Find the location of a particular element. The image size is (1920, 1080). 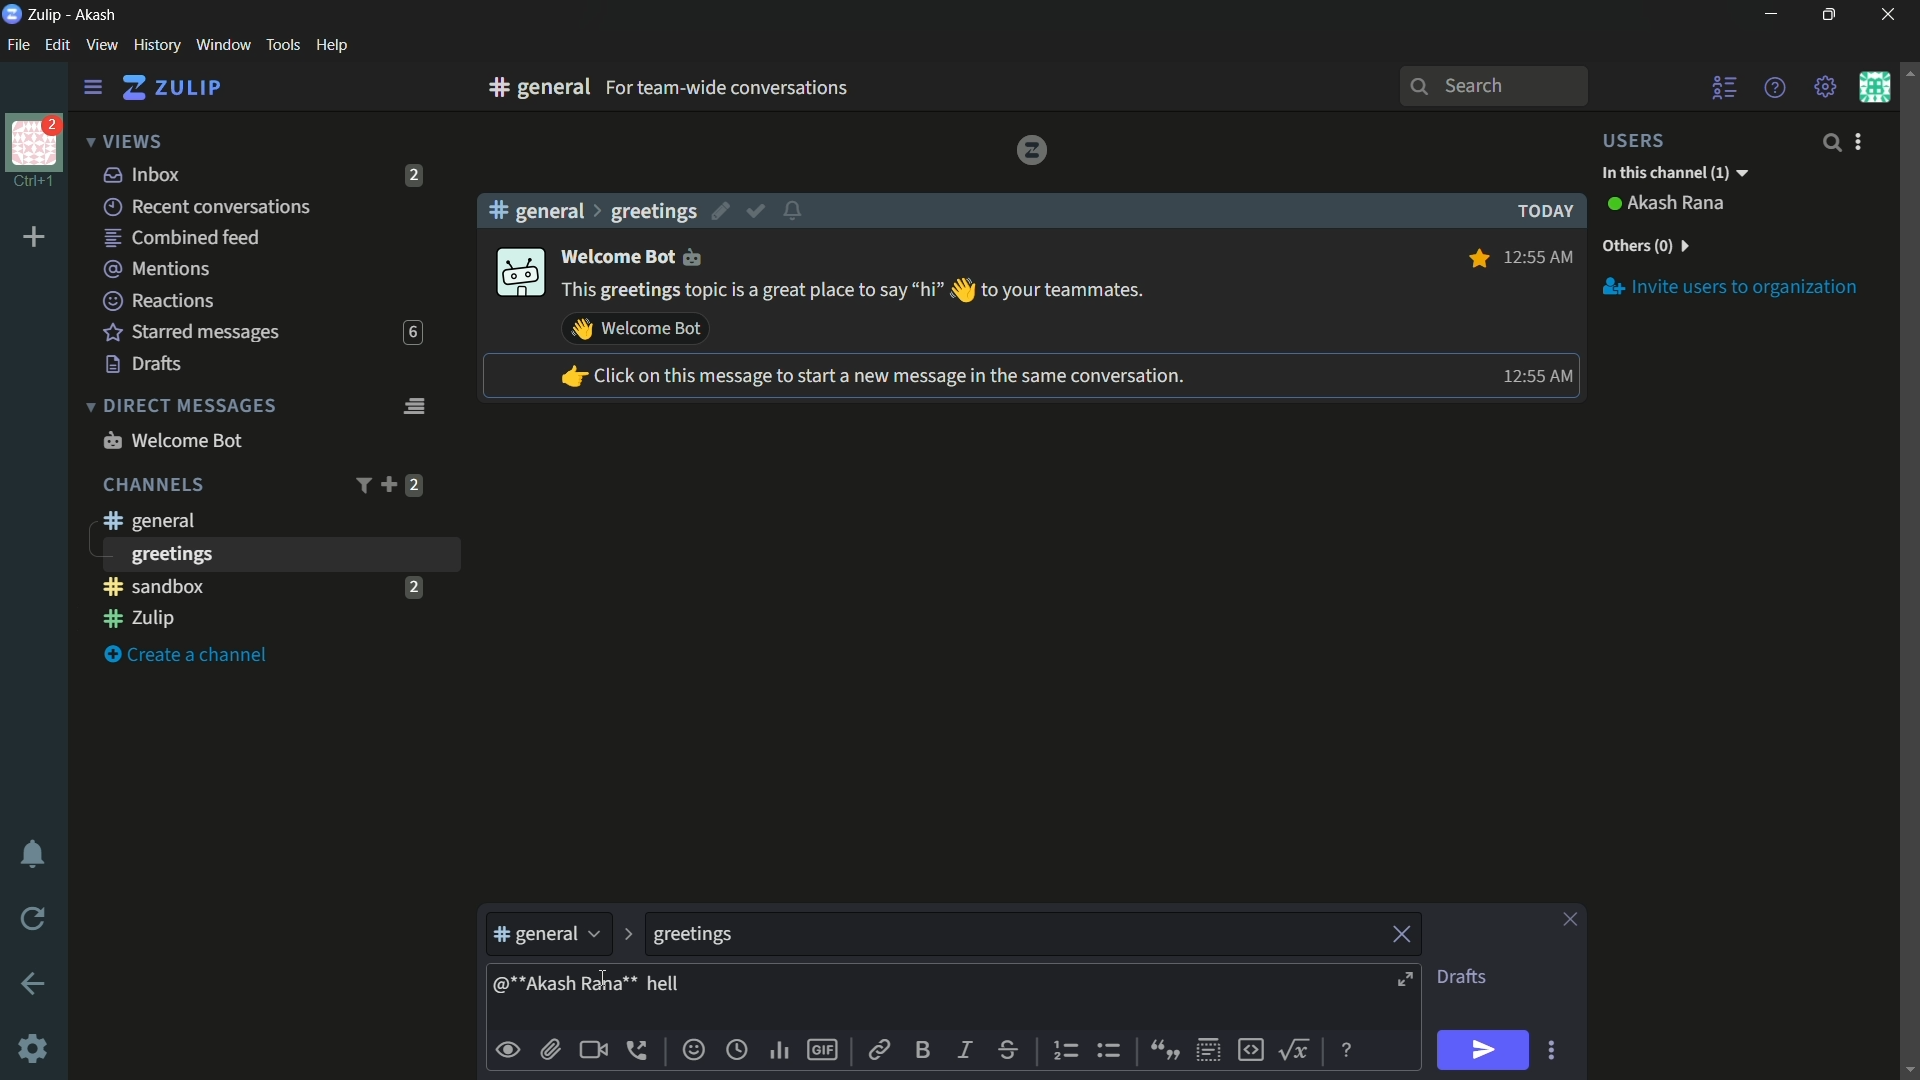

window menu is located at coordinates (223, 45).